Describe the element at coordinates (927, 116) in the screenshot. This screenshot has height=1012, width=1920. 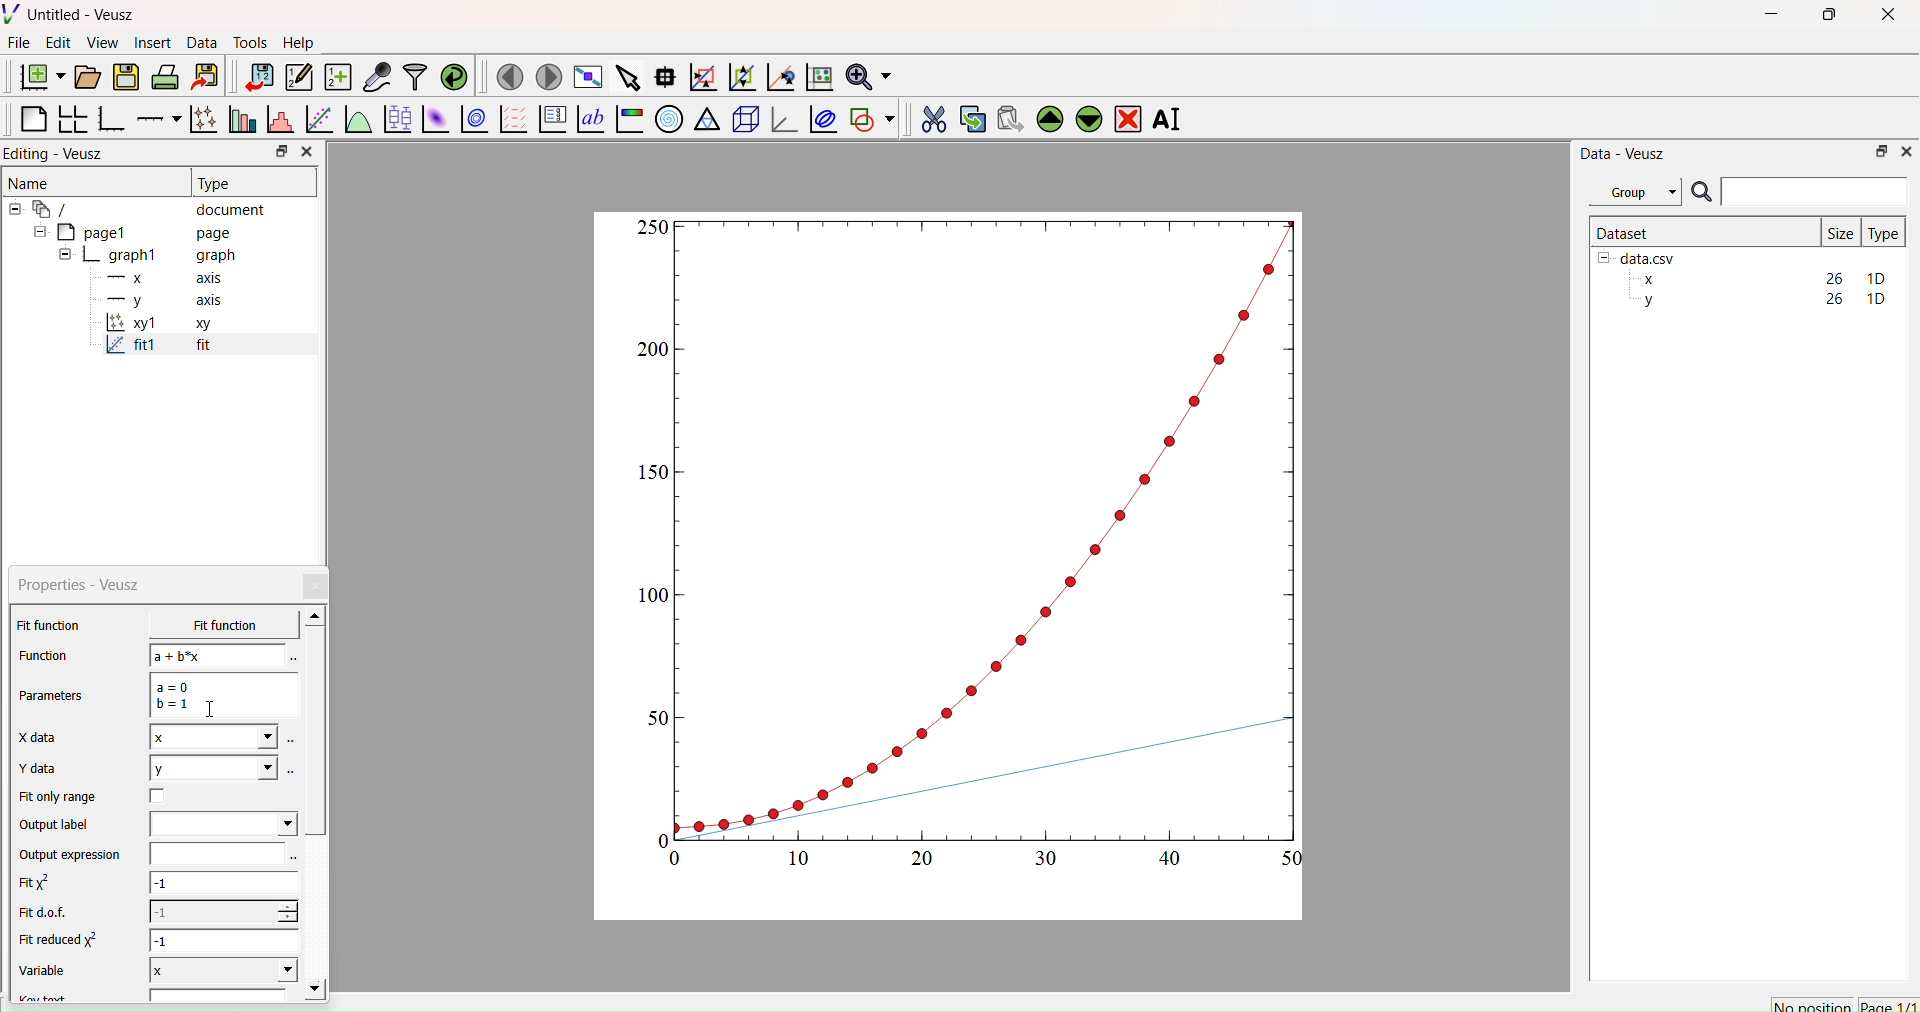
I see `Cut` at that location.